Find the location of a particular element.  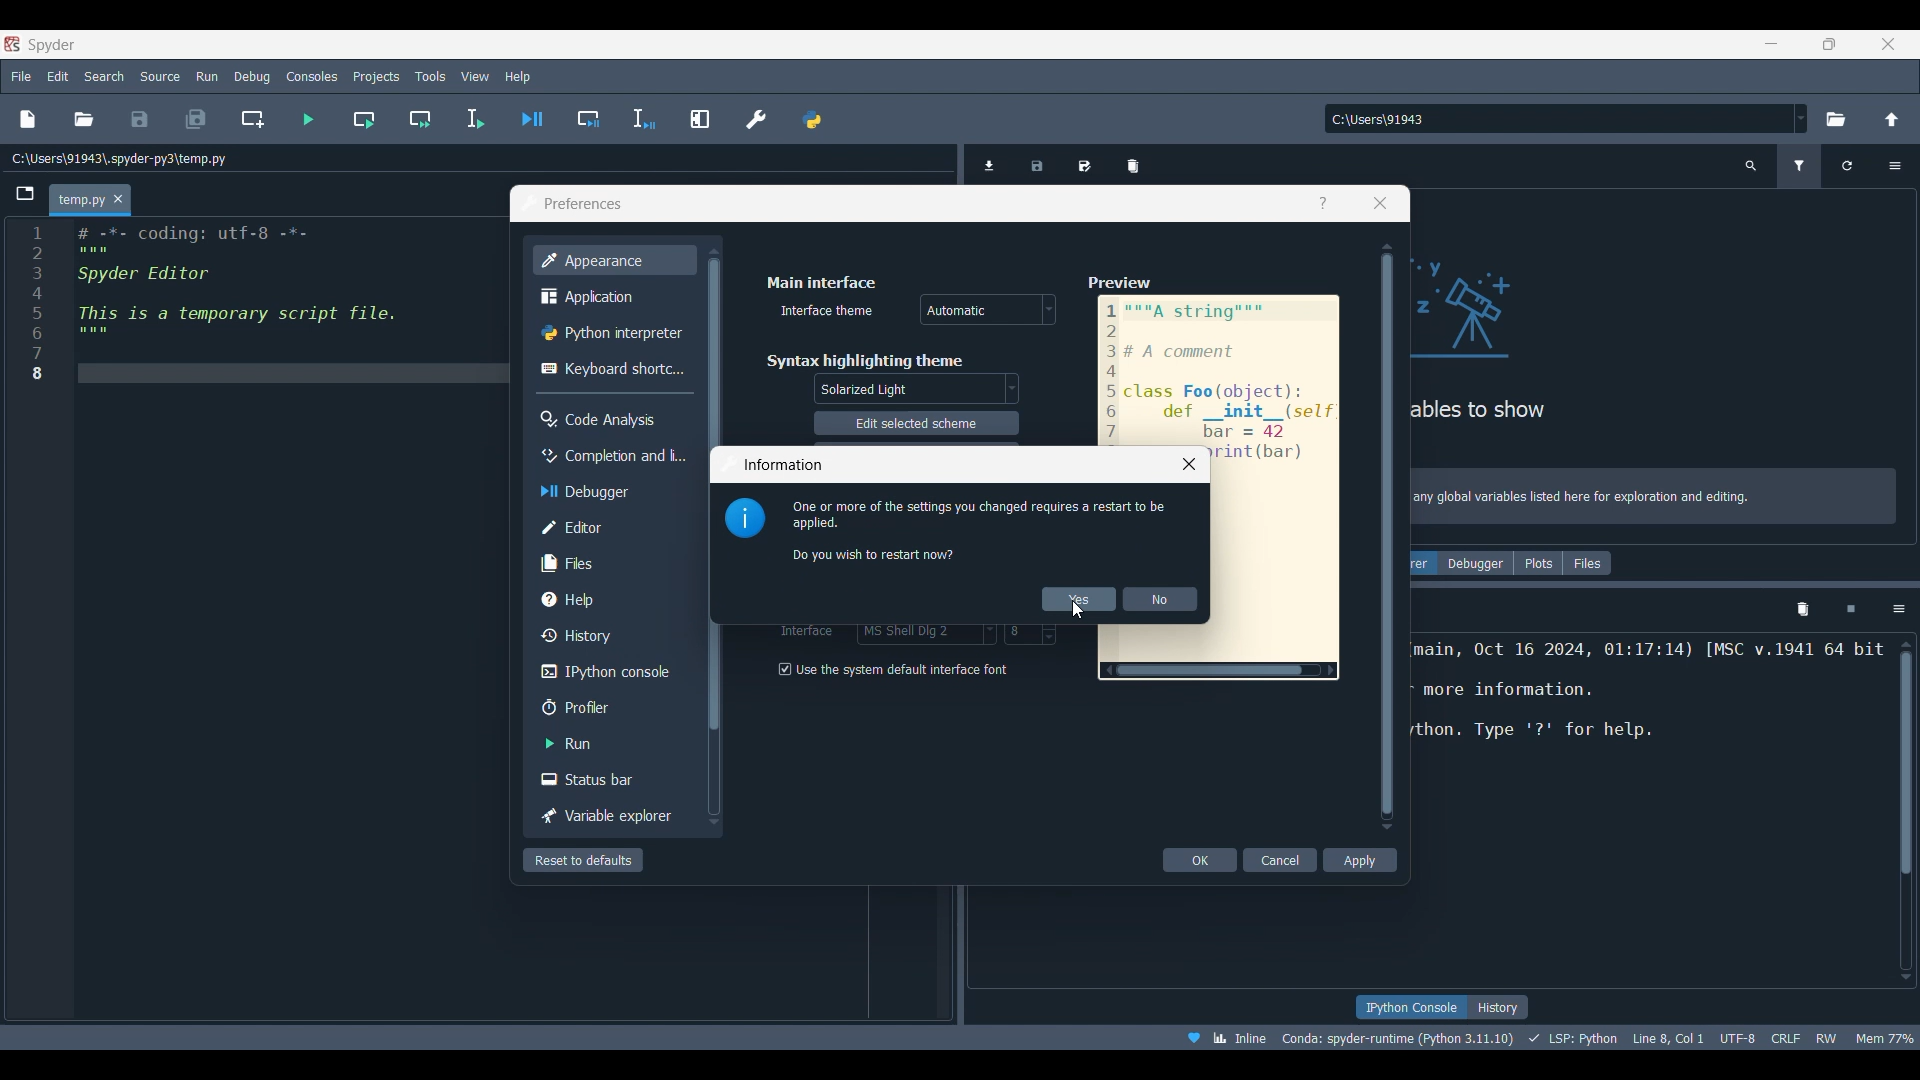

Search menu is located at coordinates (105, 76).